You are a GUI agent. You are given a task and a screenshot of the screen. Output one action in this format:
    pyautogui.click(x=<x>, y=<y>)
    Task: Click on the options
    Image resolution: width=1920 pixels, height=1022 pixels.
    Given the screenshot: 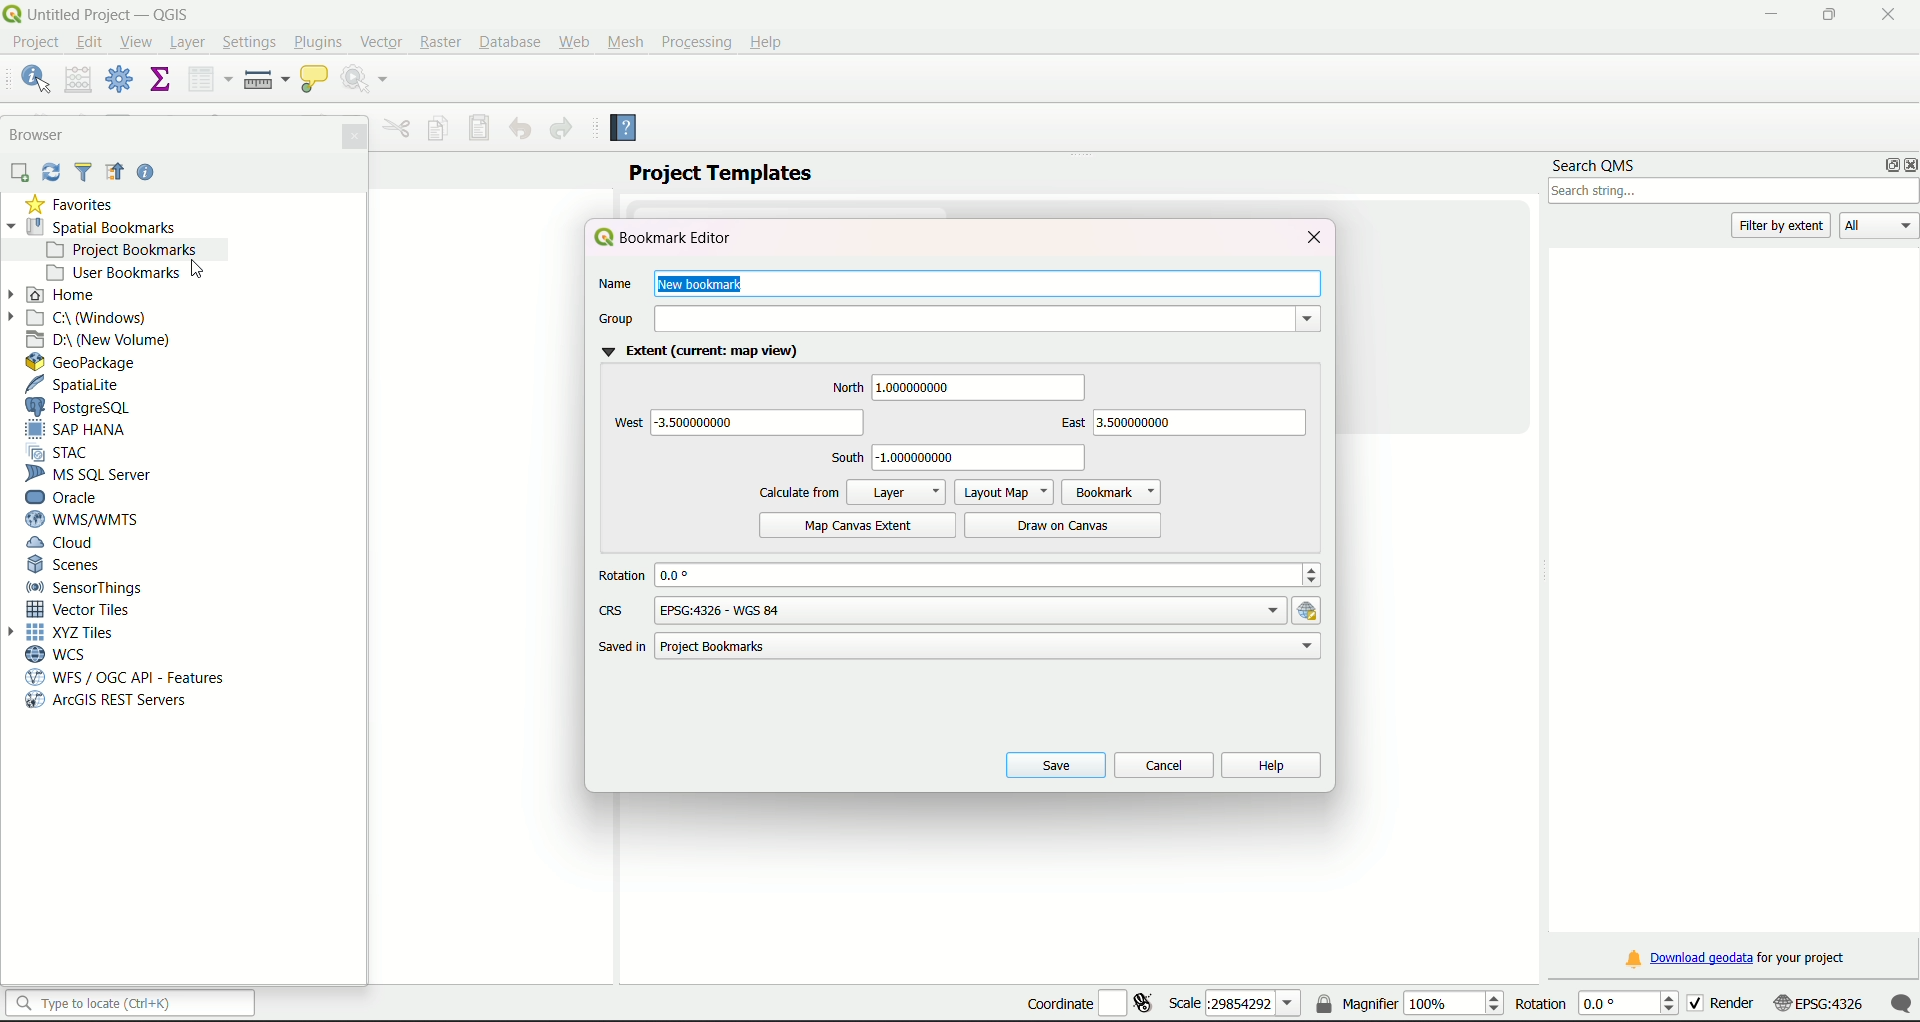 What is the action you would take?
    pyautogui.click(x=974, y=610)
    